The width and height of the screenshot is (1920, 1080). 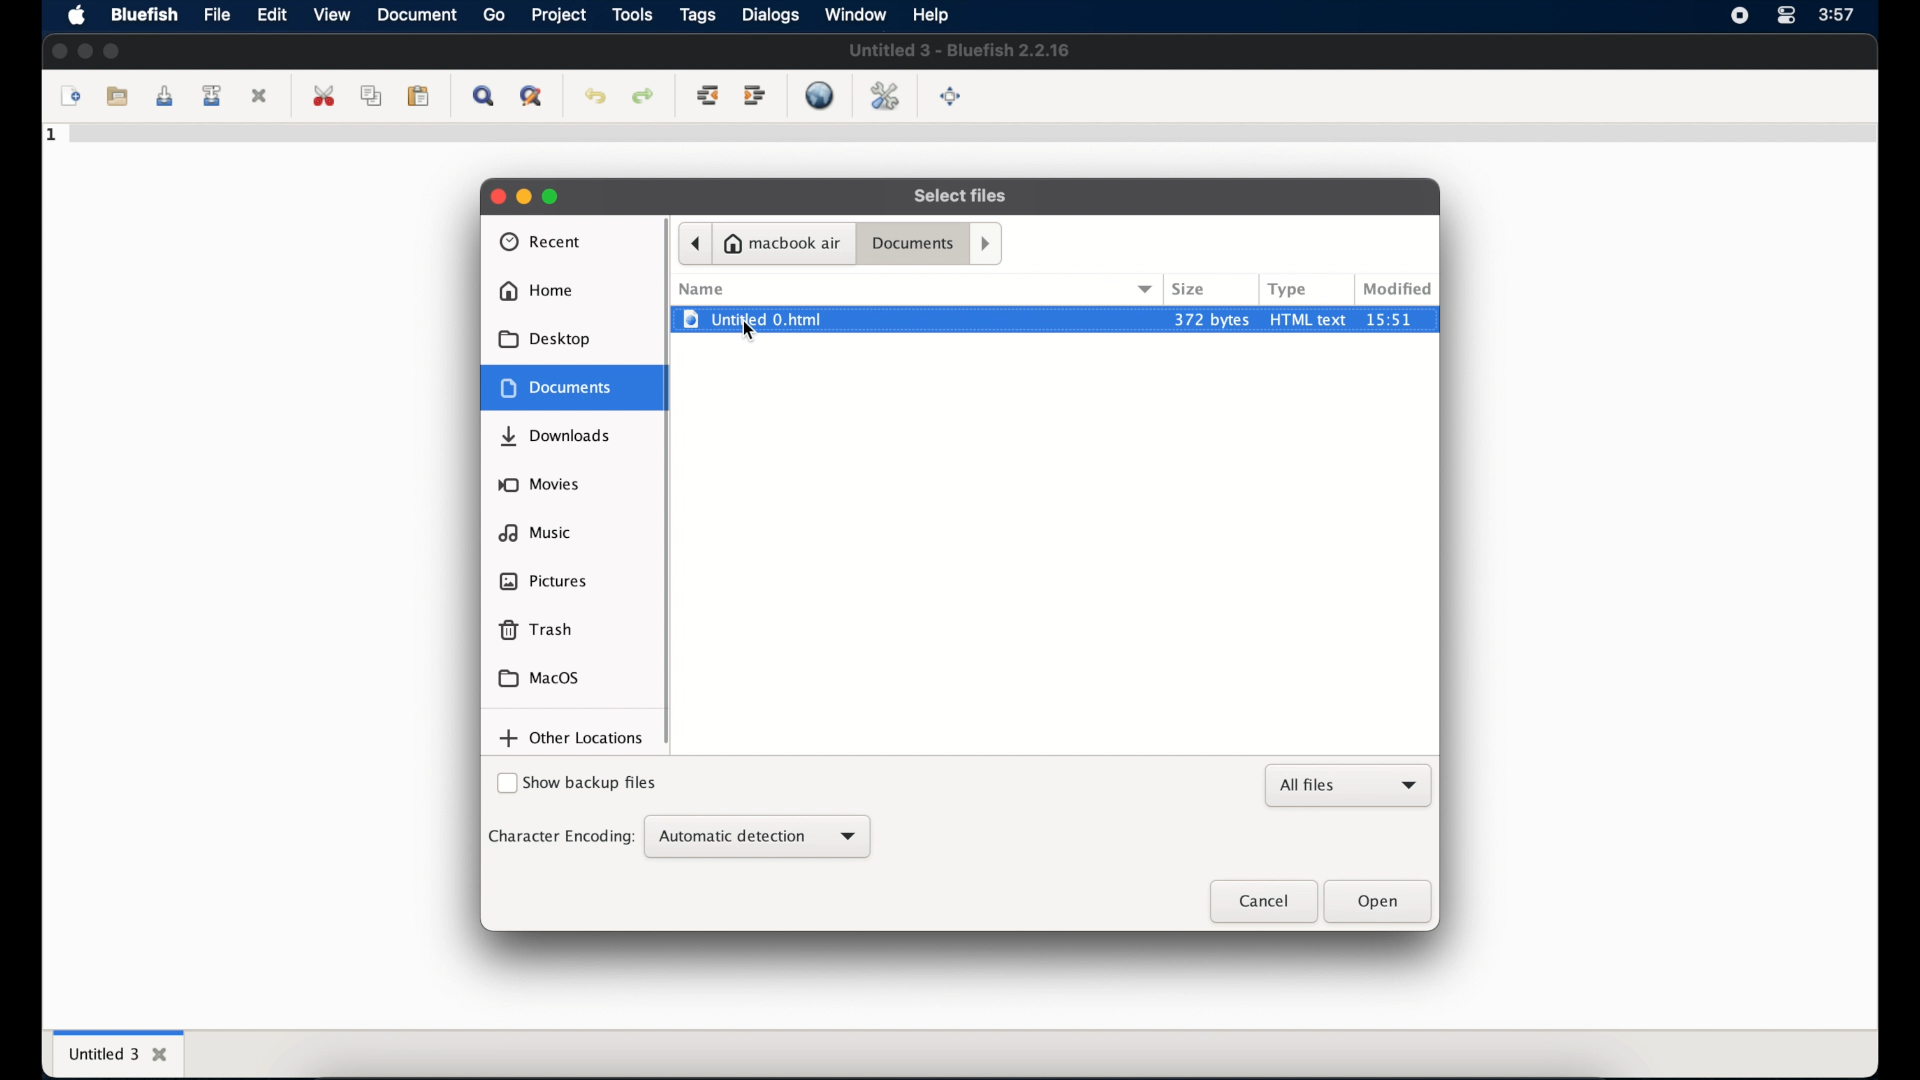 I want to click on show find bar, so click(x=482, y=97).